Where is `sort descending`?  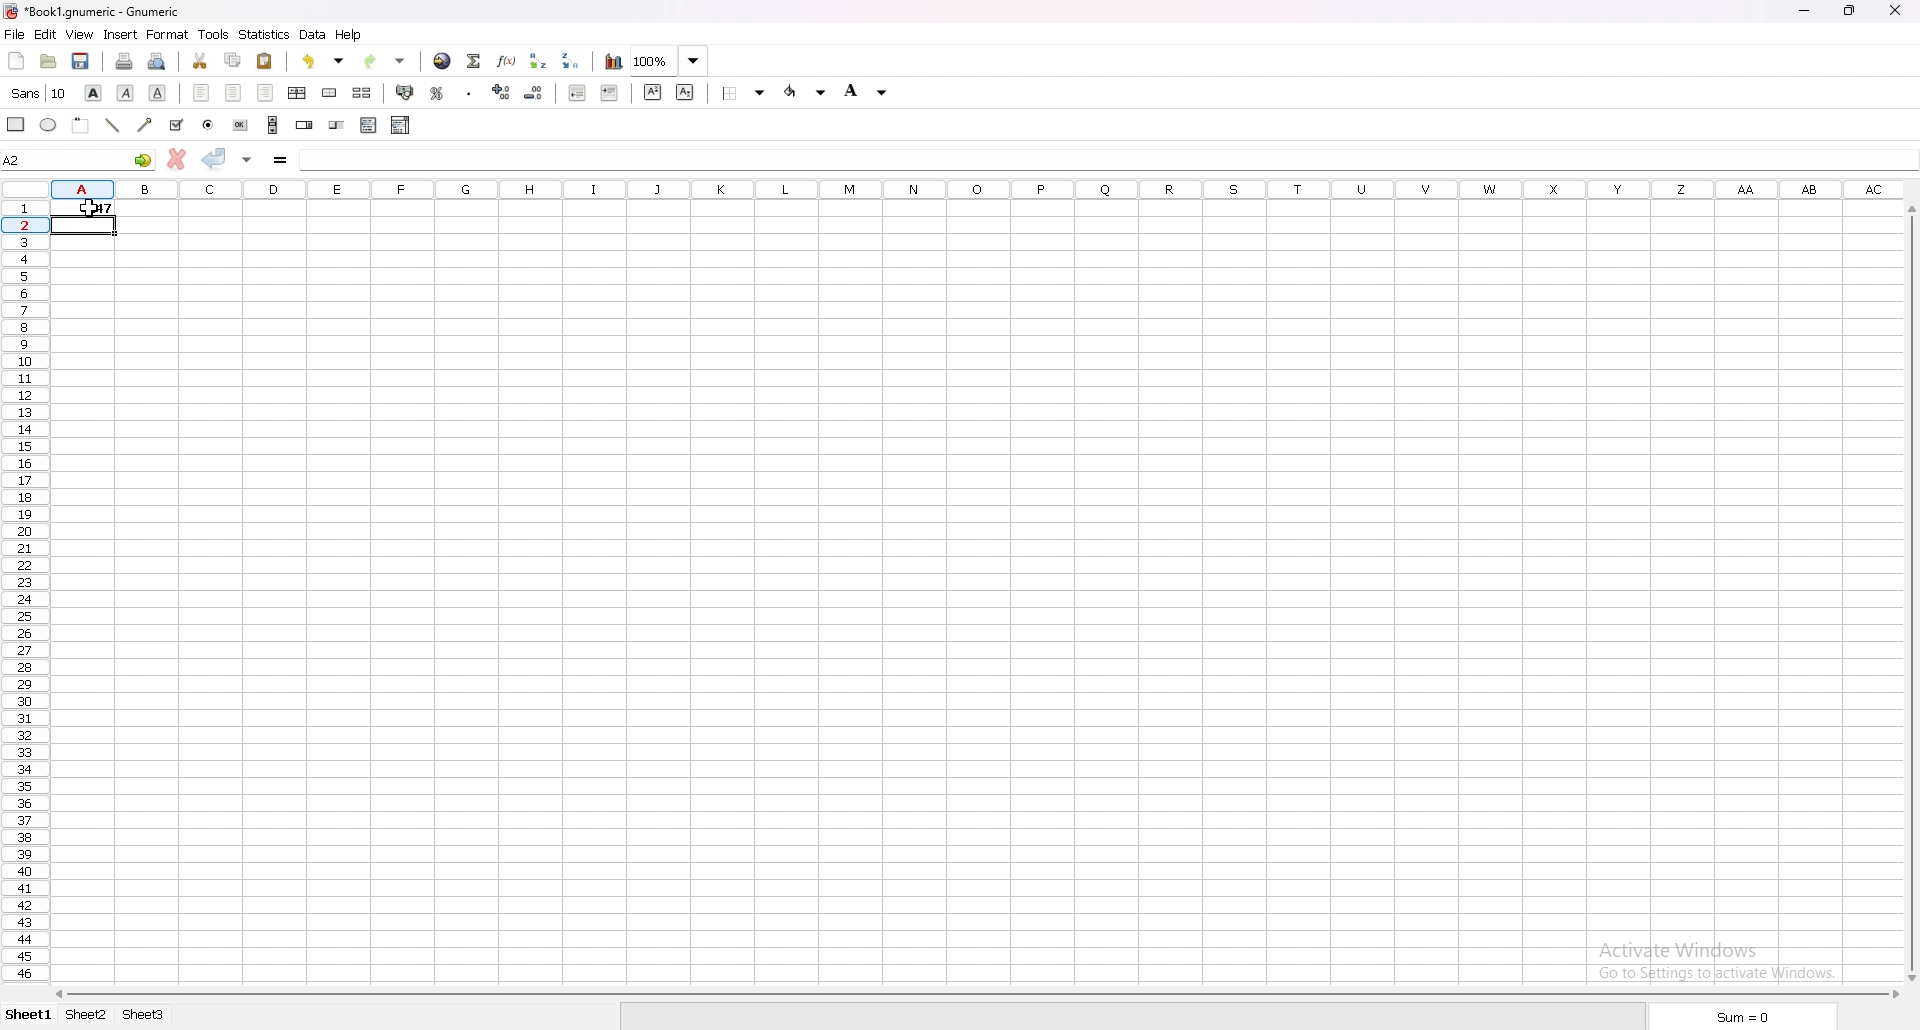 sort descending is located at coordinates (570, 60).